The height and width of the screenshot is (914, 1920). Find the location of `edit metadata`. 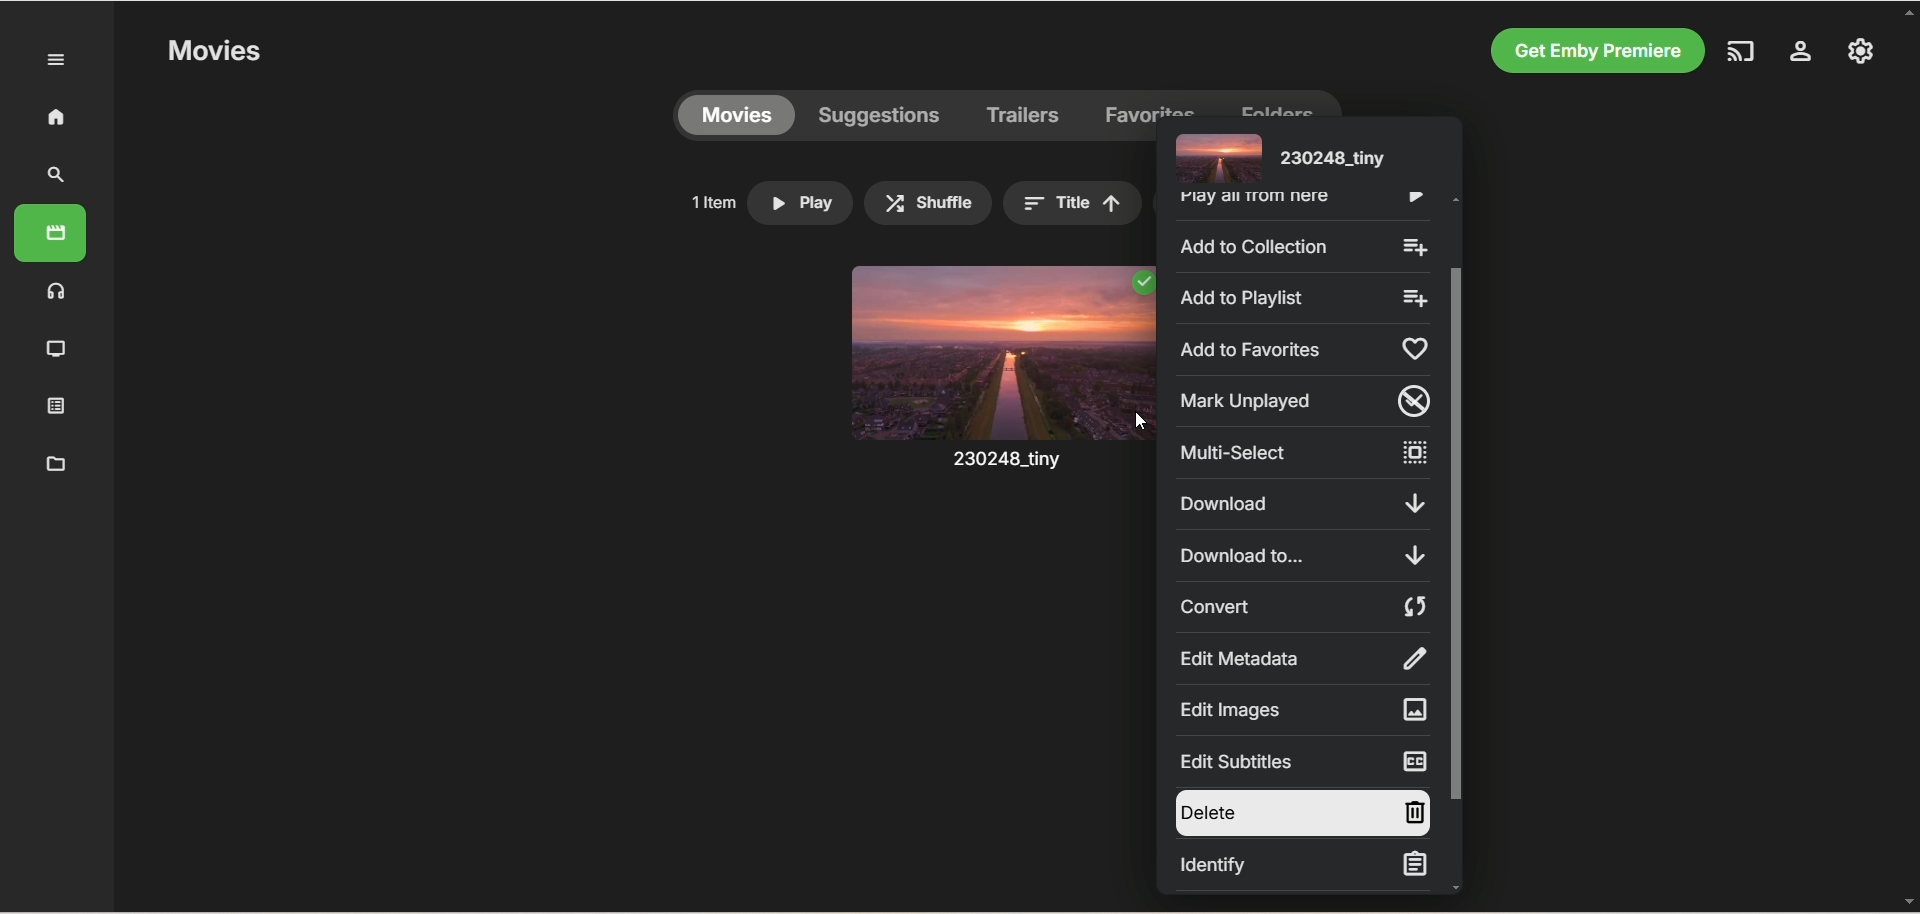

edit metadata is located at coordinates (1301, 658).